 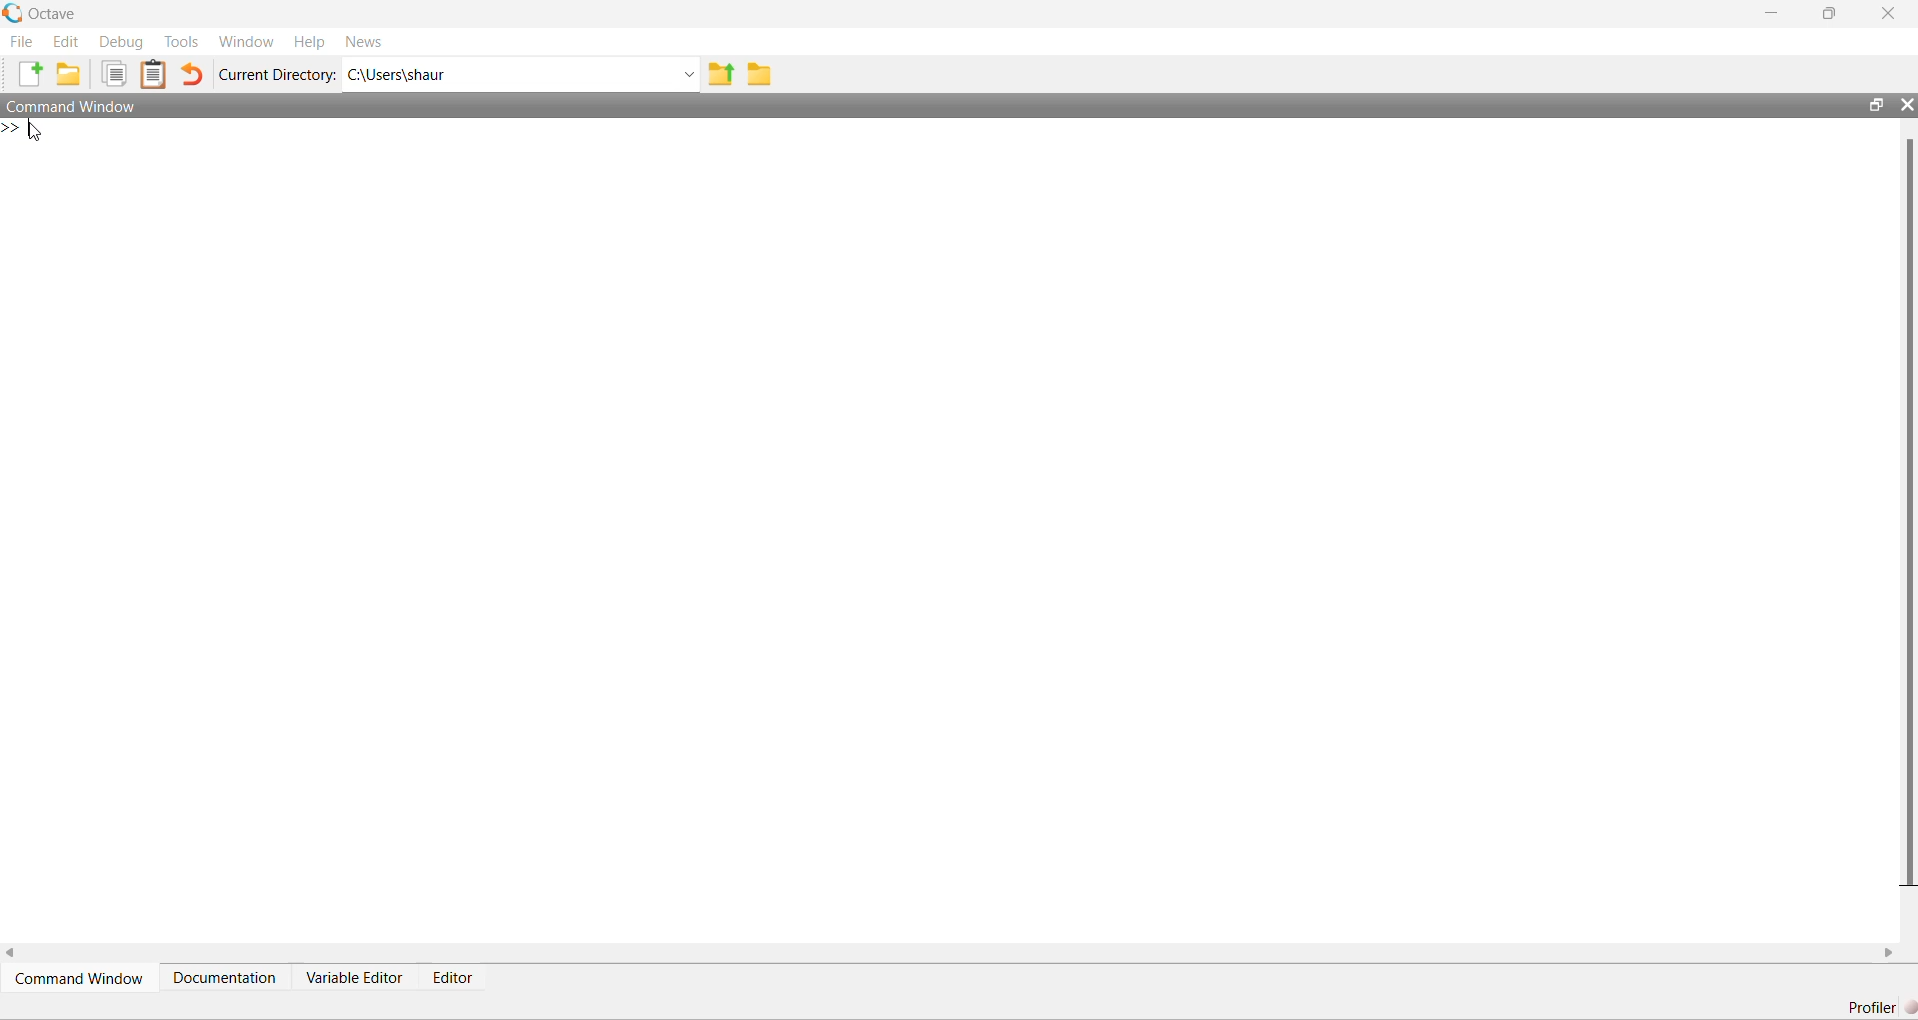 I want to click on logo, so click(x=14, y=13).